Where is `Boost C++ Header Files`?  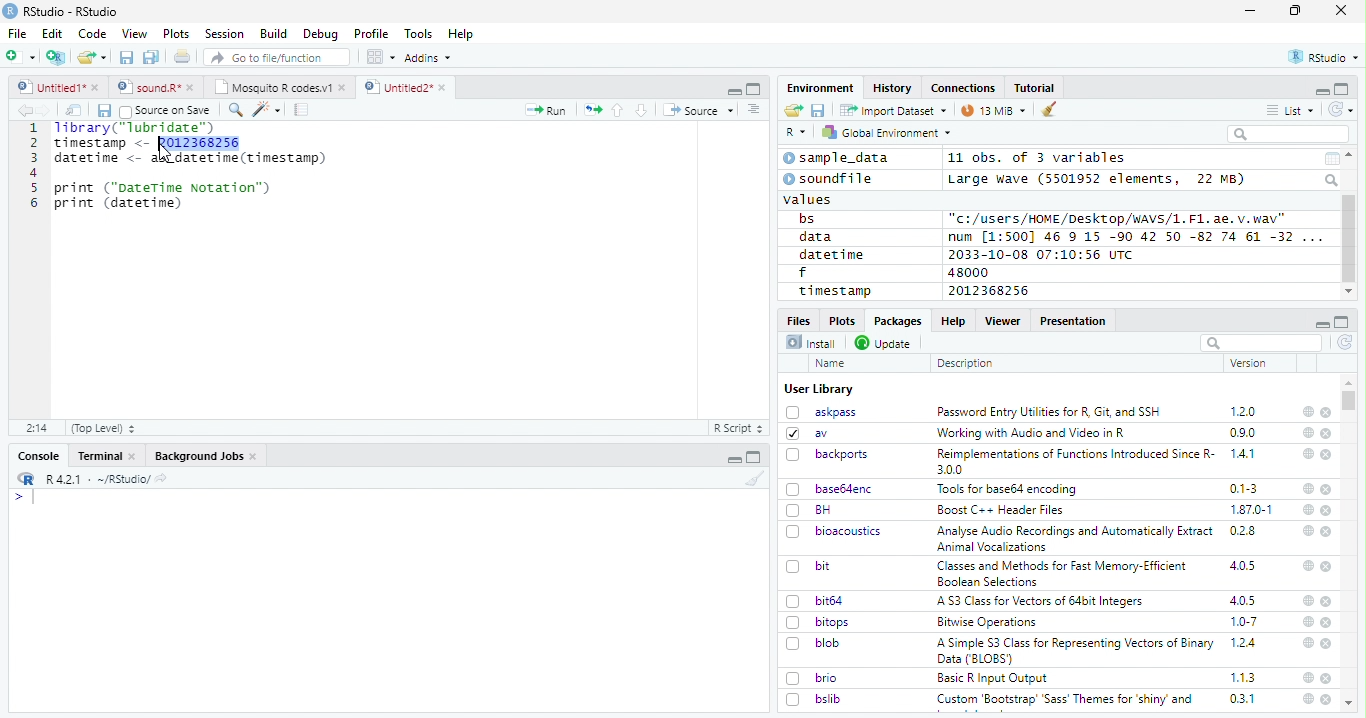 Boost C++ Header Files is located at coordinates (998, 511).